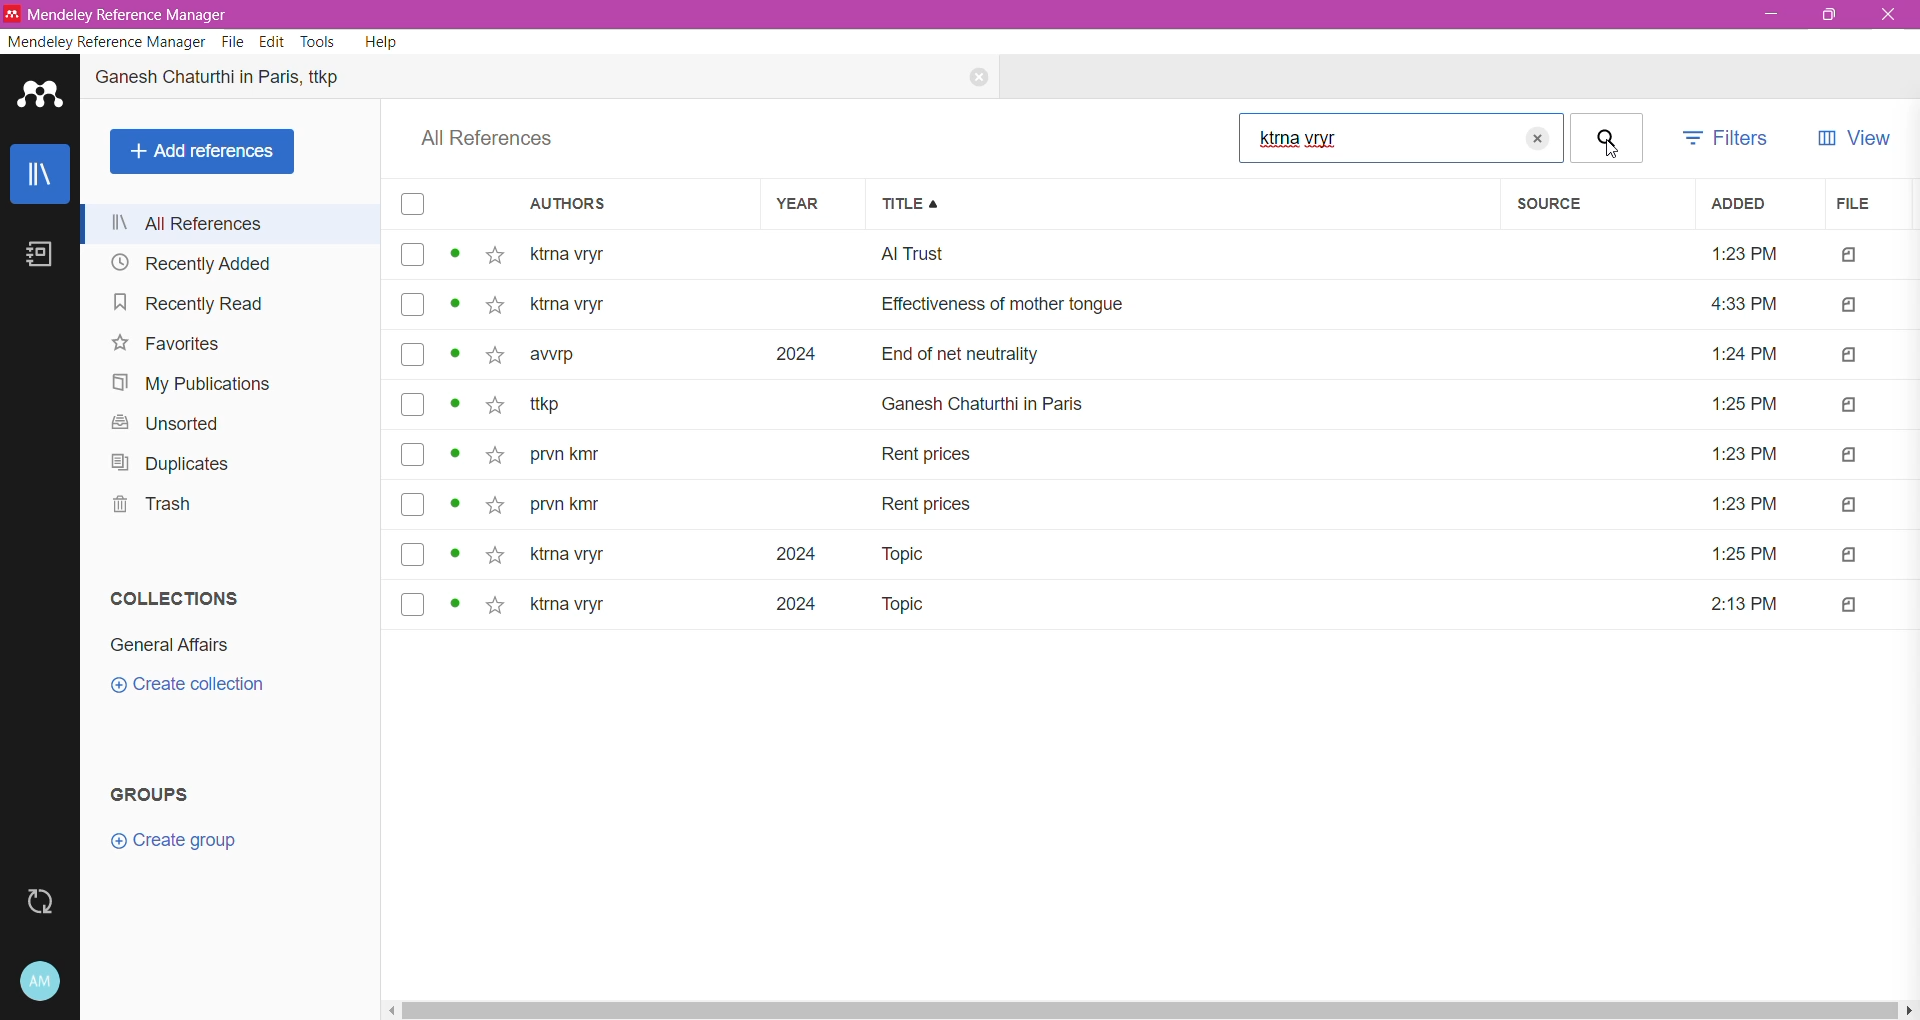  Describe the element at coordinates (457, 604) in the screenshot. I see `view status` at that location.